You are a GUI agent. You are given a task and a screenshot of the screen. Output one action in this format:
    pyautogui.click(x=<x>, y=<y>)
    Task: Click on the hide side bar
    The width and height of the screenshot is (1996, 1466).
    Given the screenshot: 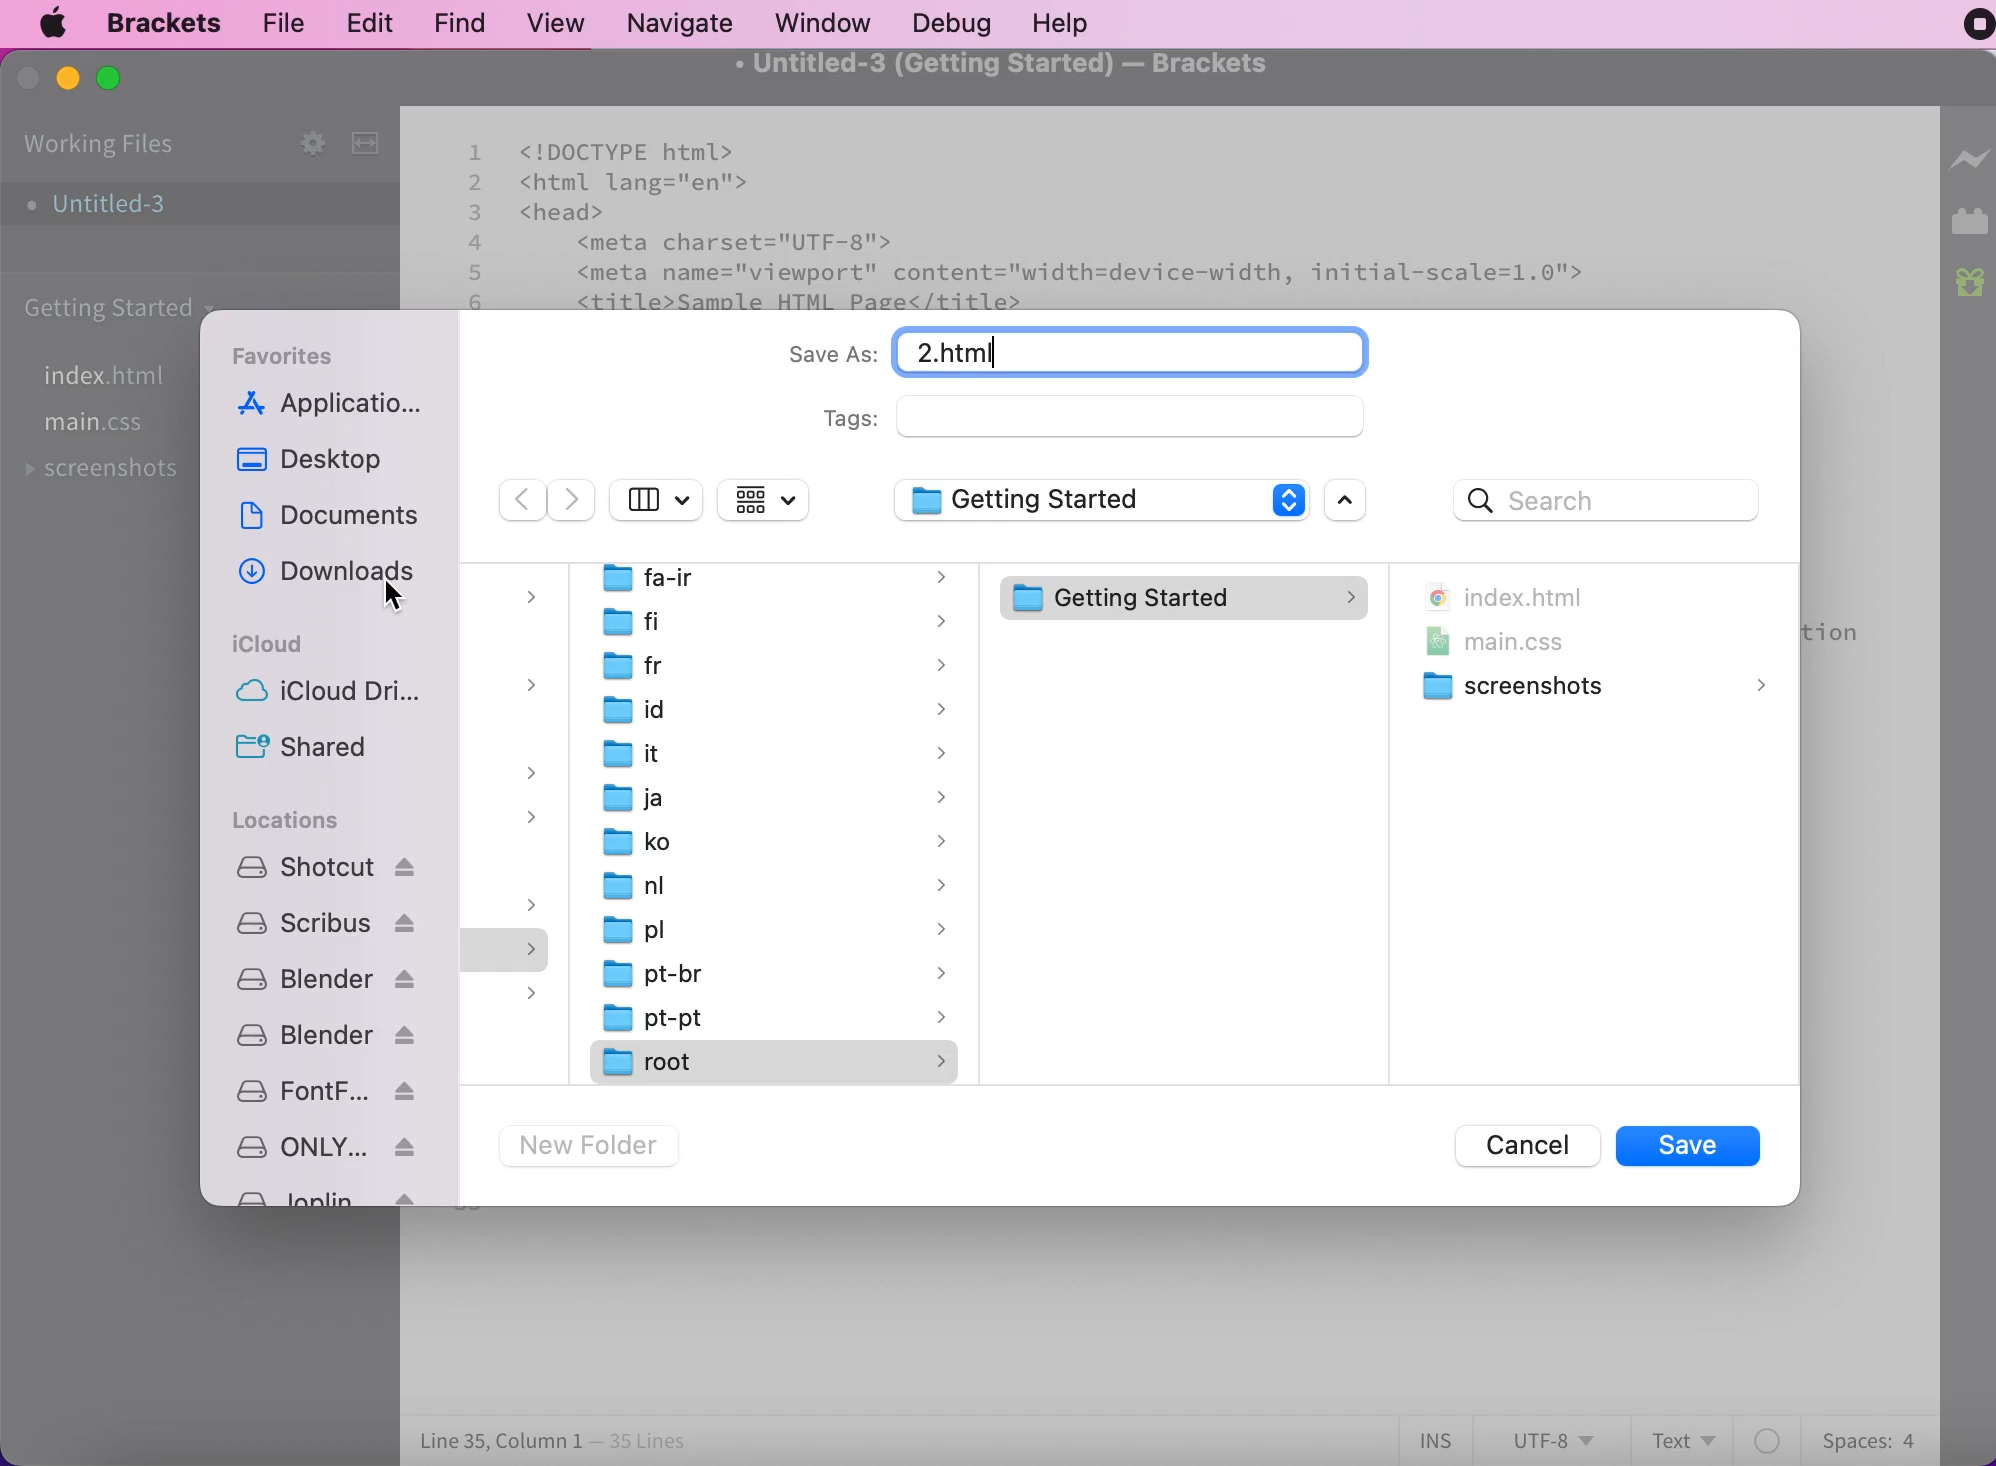 What is the action you would take?
    pyautogui.click(x=657, y=502)
    